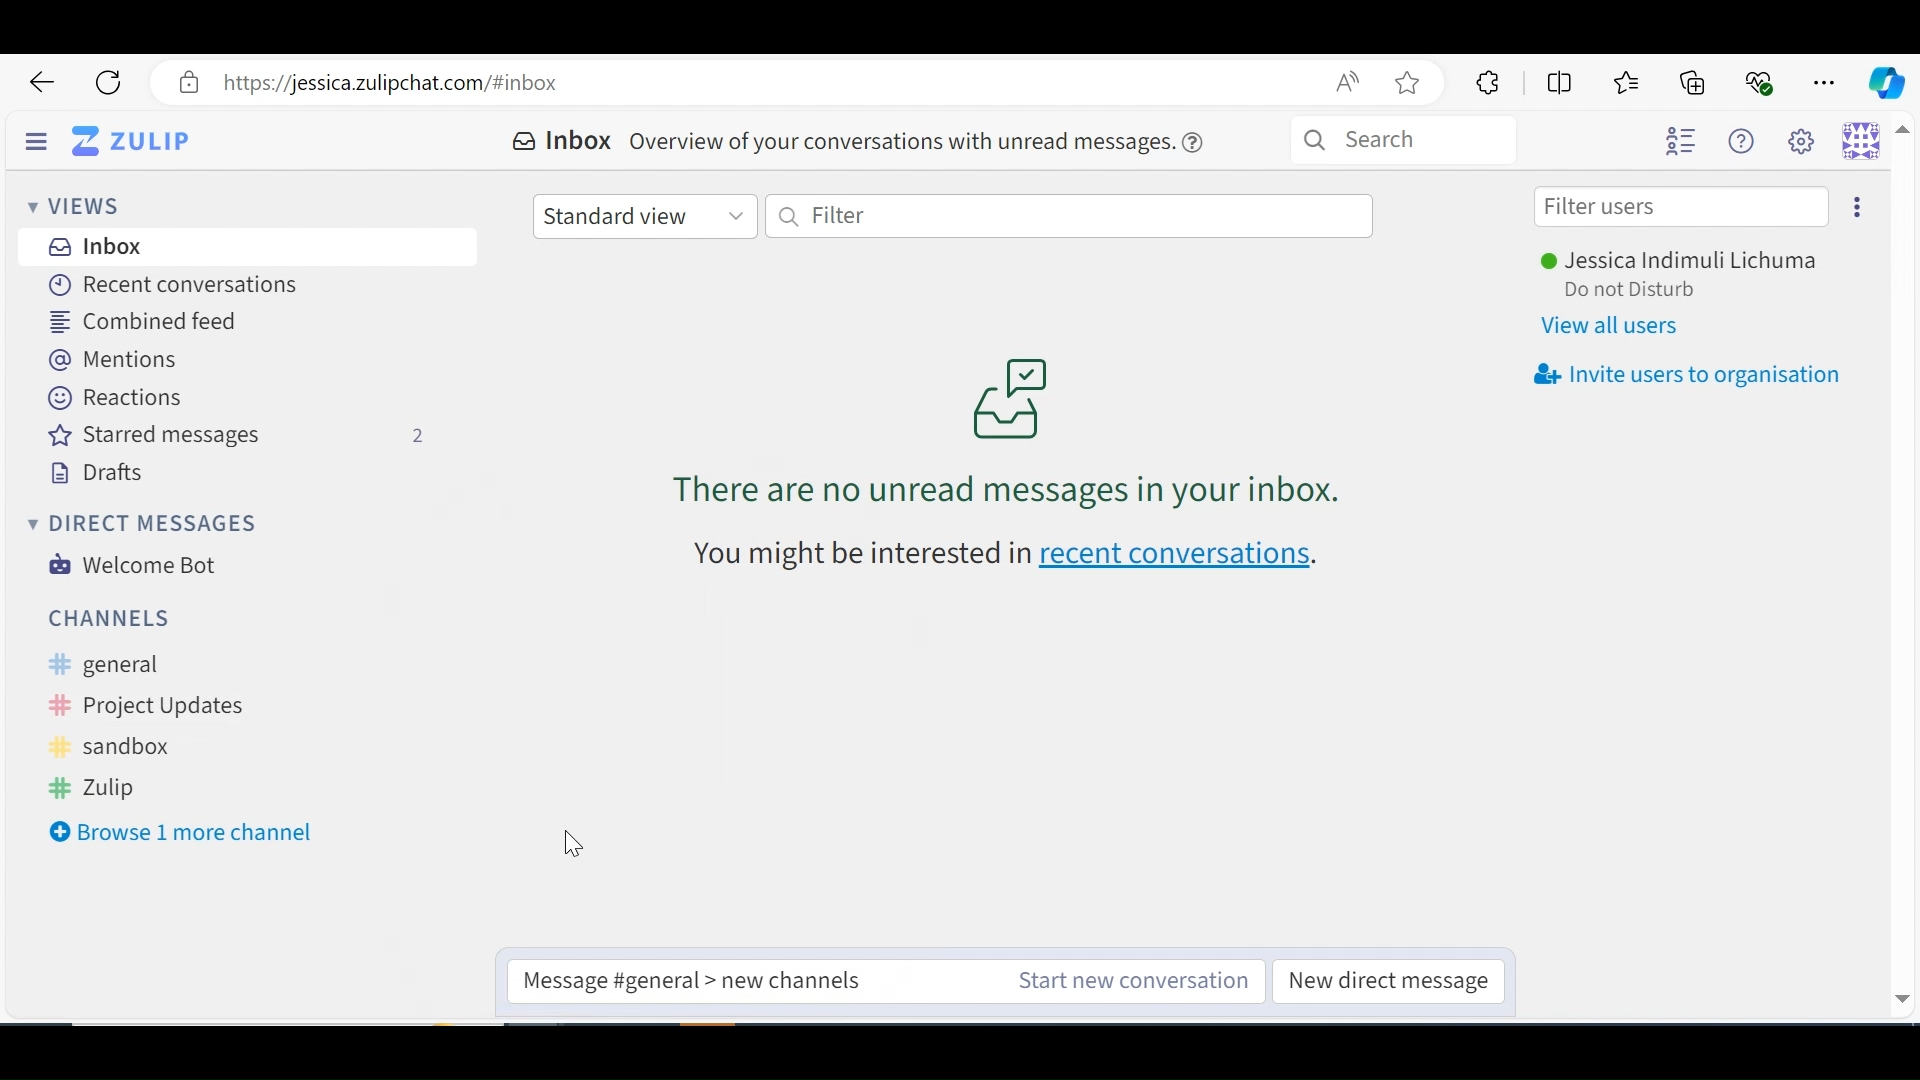  I want to click on Browse 1 more channel, so click(181, 827).